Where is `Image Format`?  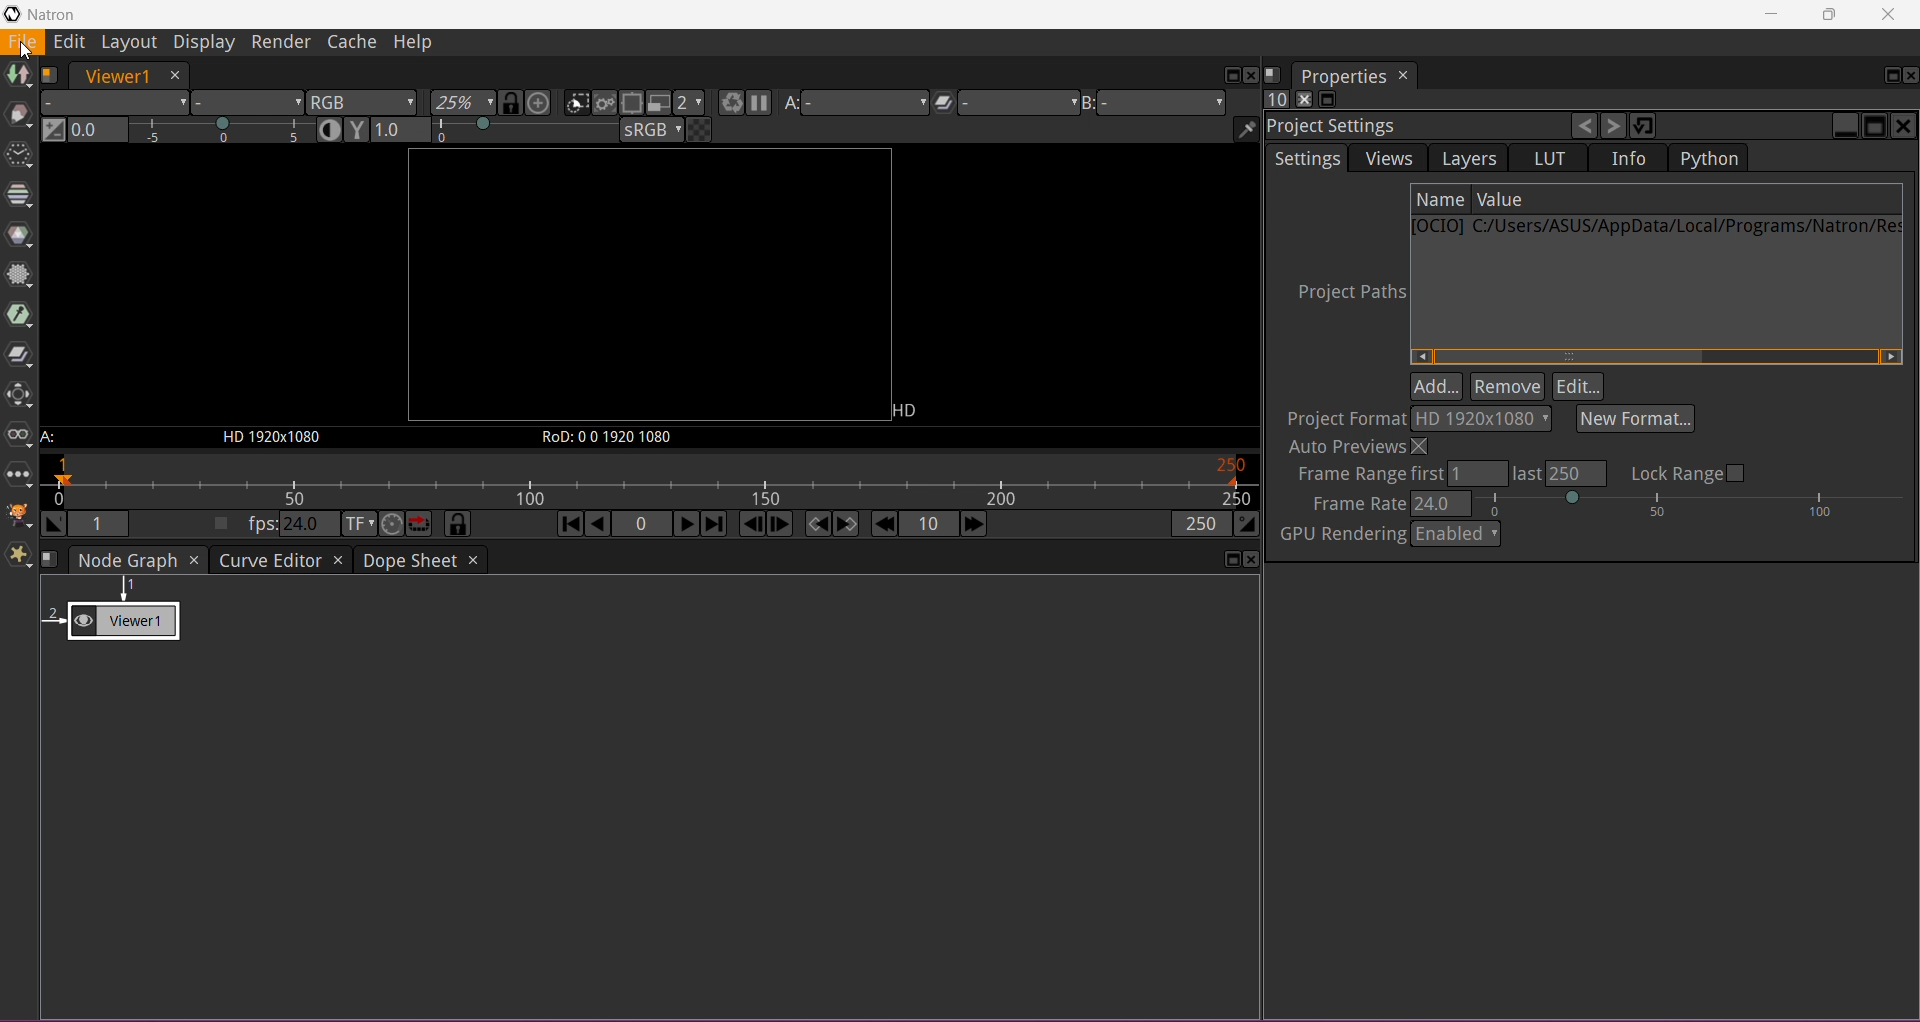 Image Format is located at coordinates (912, 410).